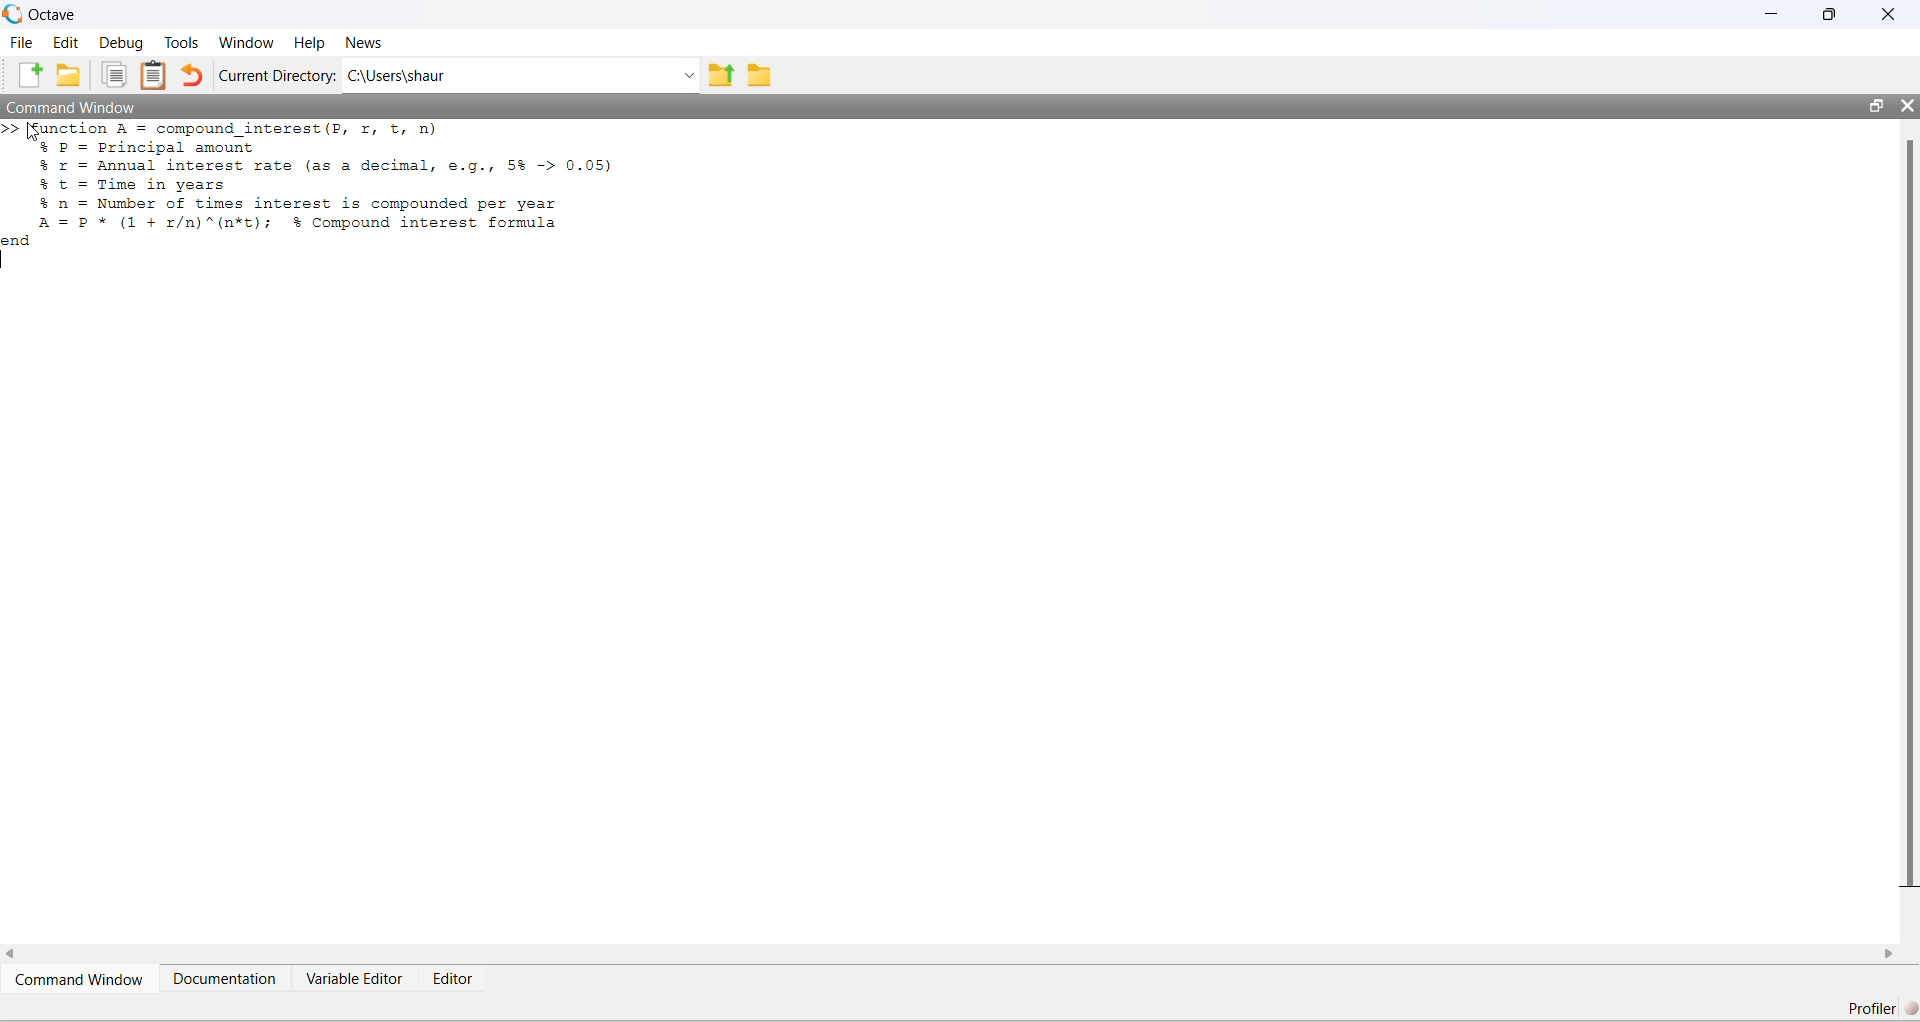 The image size is (1920, 1022). I want to click on Duplicate, so click(115, 76).